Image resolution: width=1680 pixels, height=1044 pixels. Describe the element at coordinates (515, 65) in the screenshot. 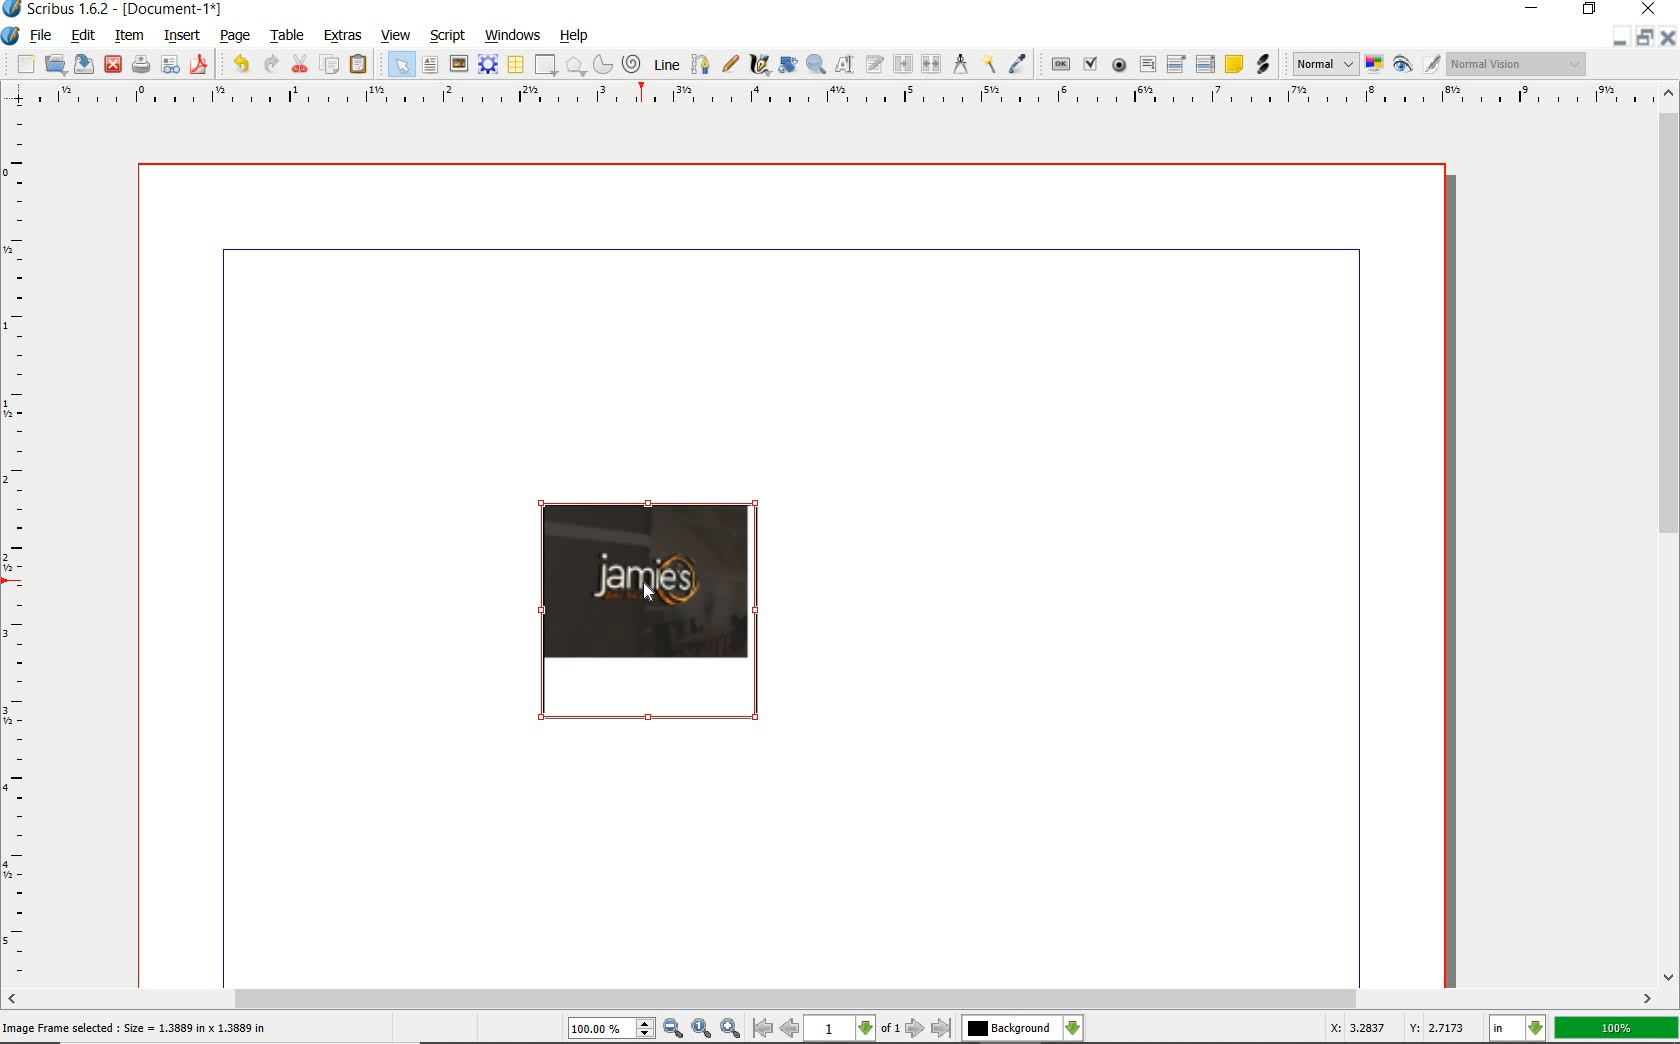

I see `TABLE` at that location.